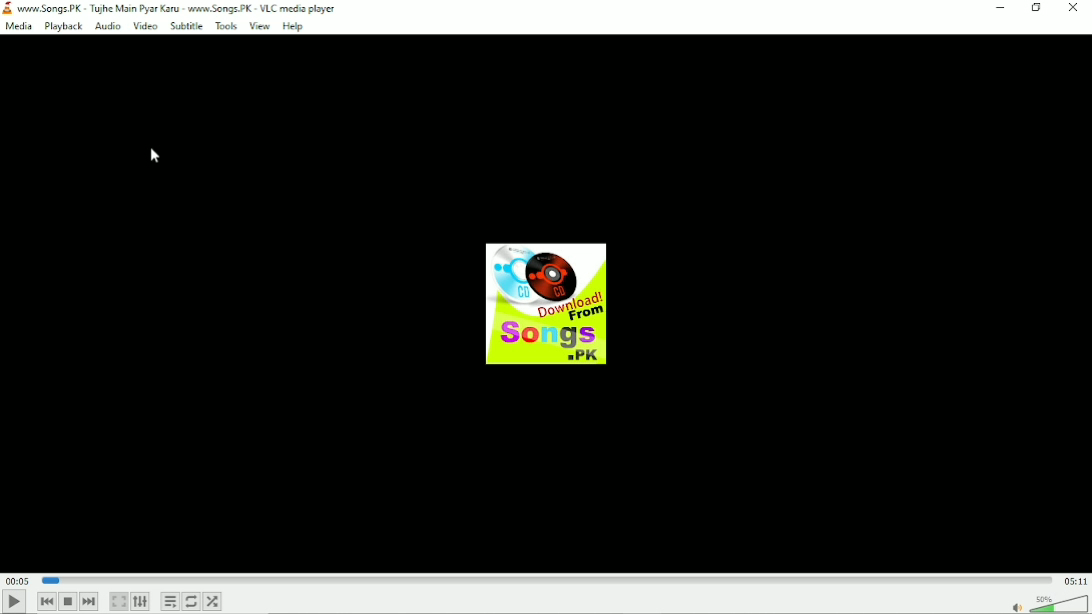  I want to click on Audio, so click(107, 26).